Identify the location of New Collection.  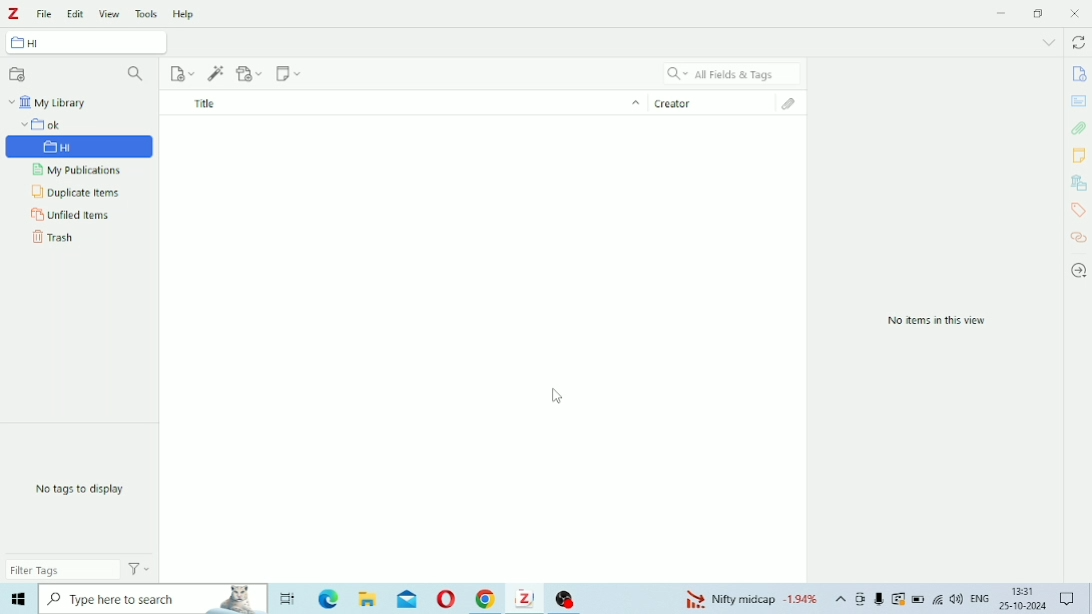
(18, 74).